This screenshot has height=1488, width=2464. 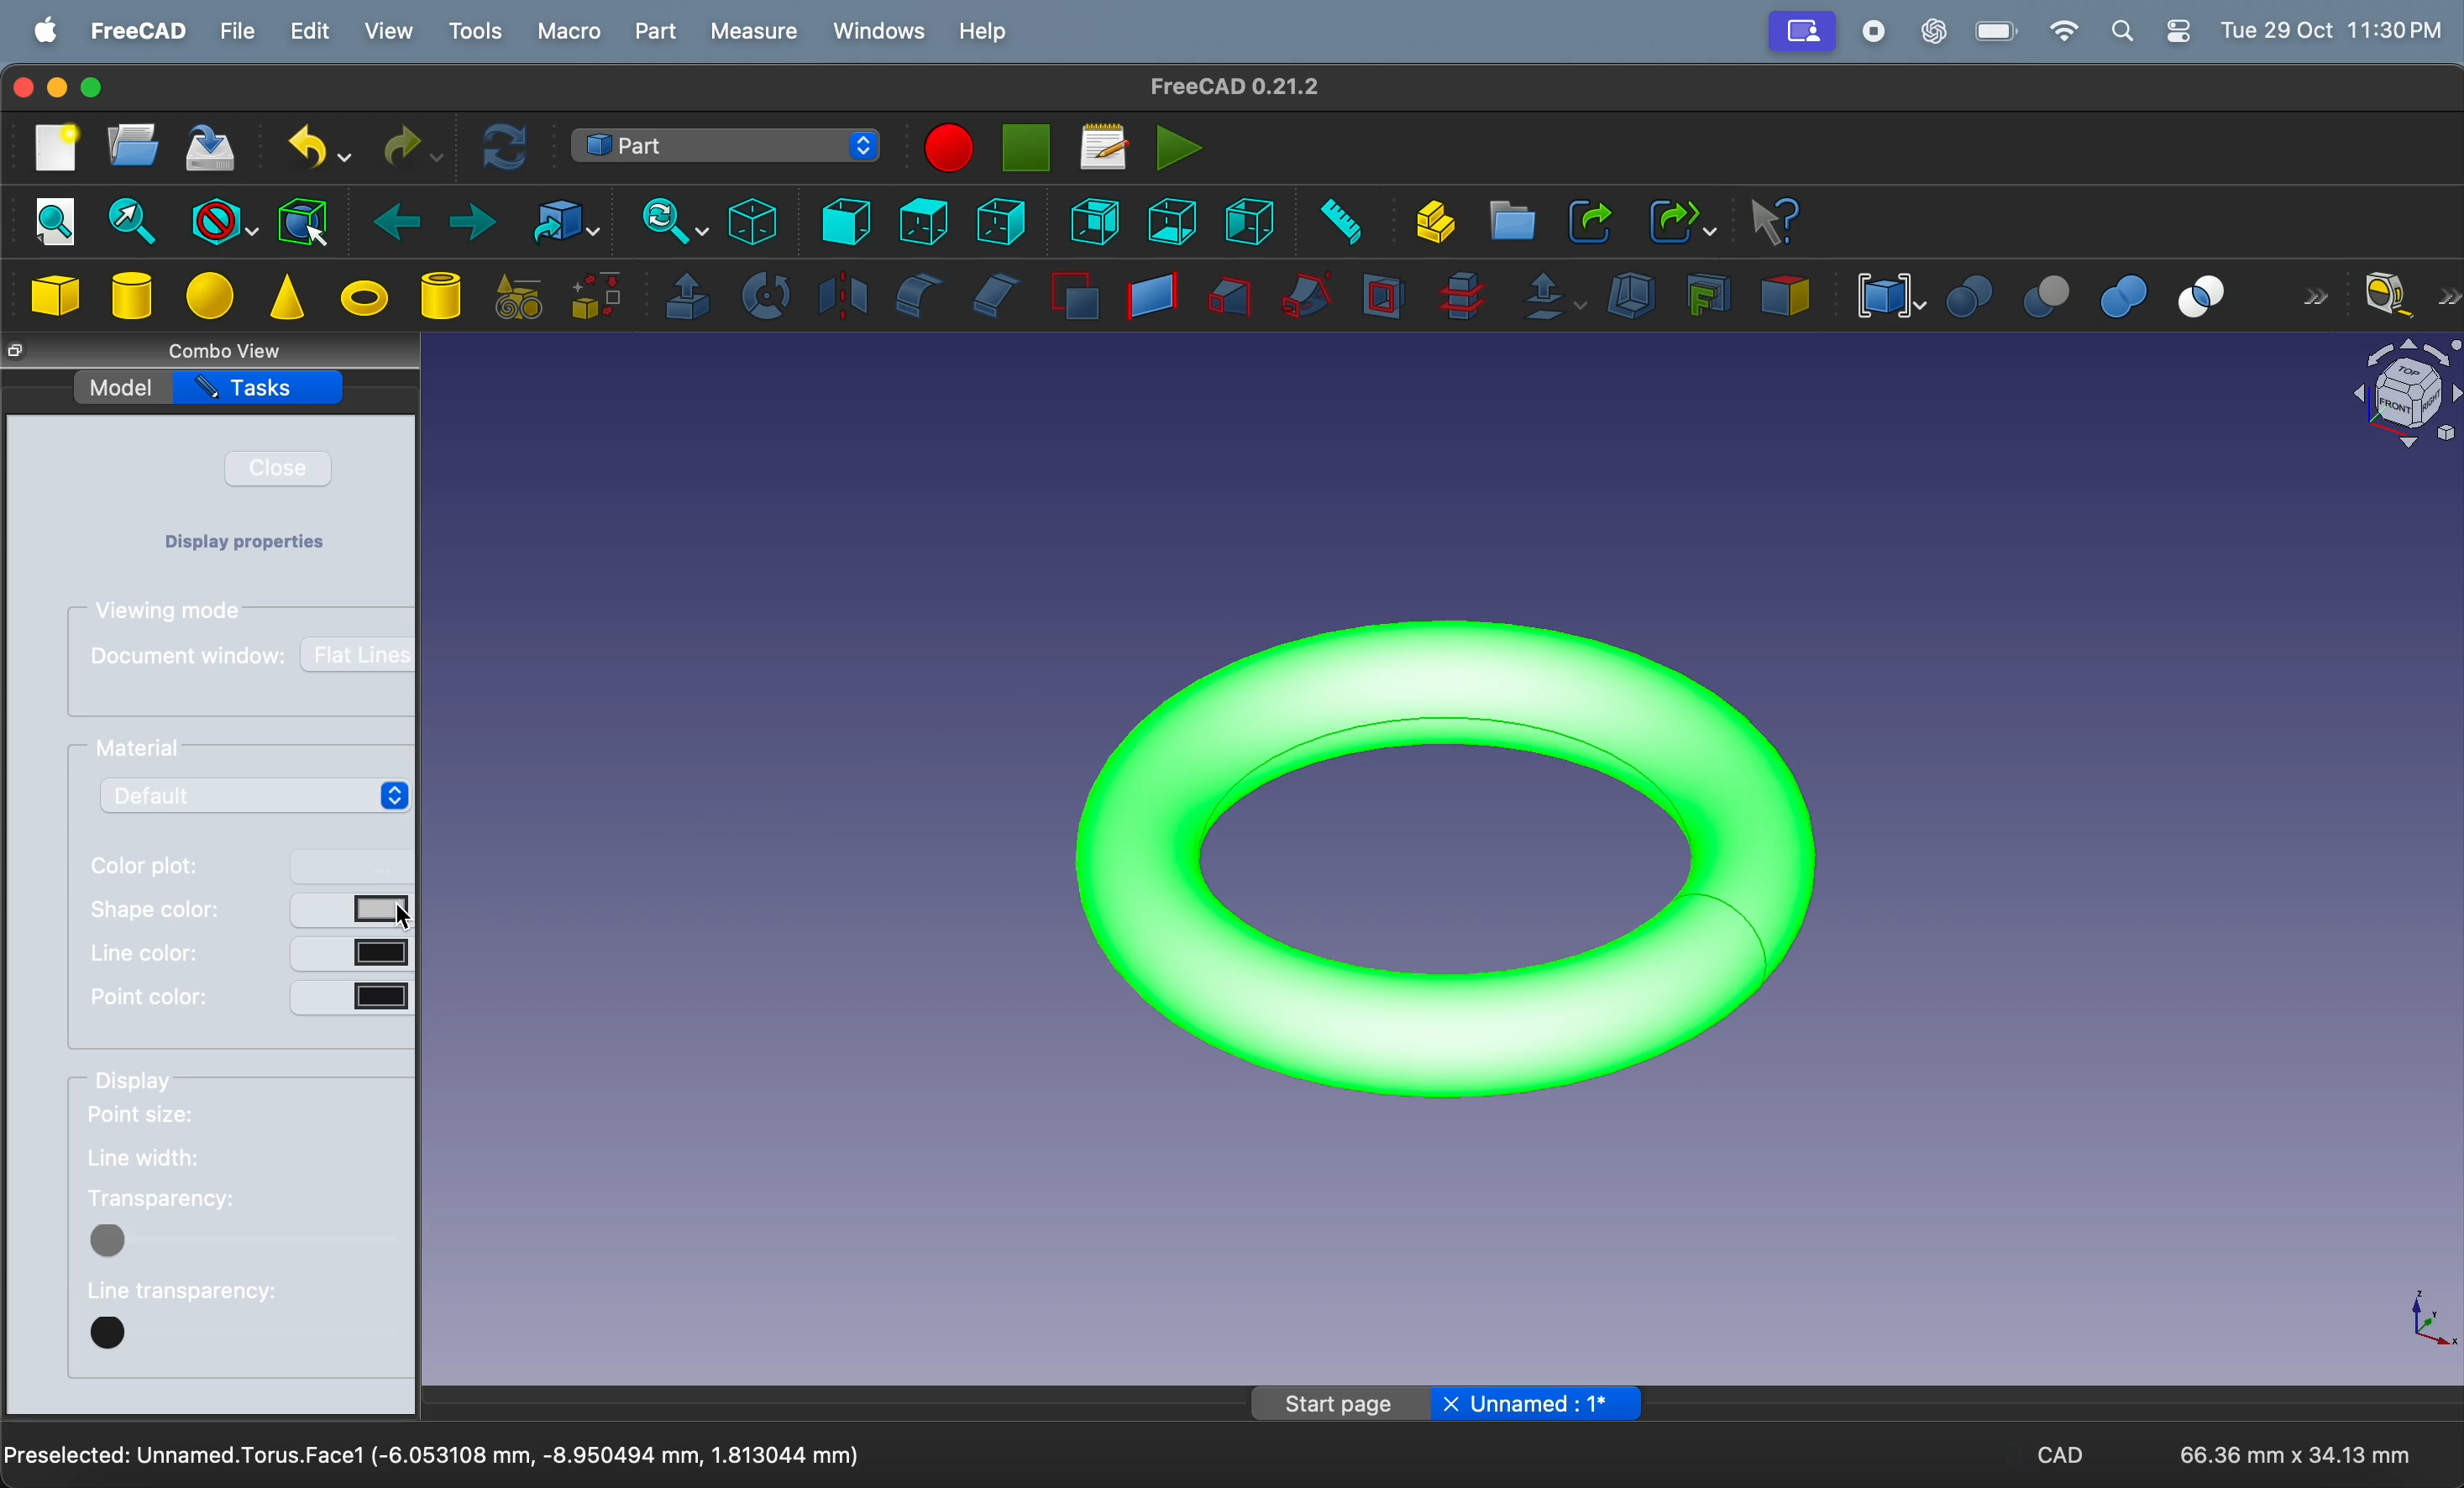 I want to click on marco recording, so click(x=949, y=148).